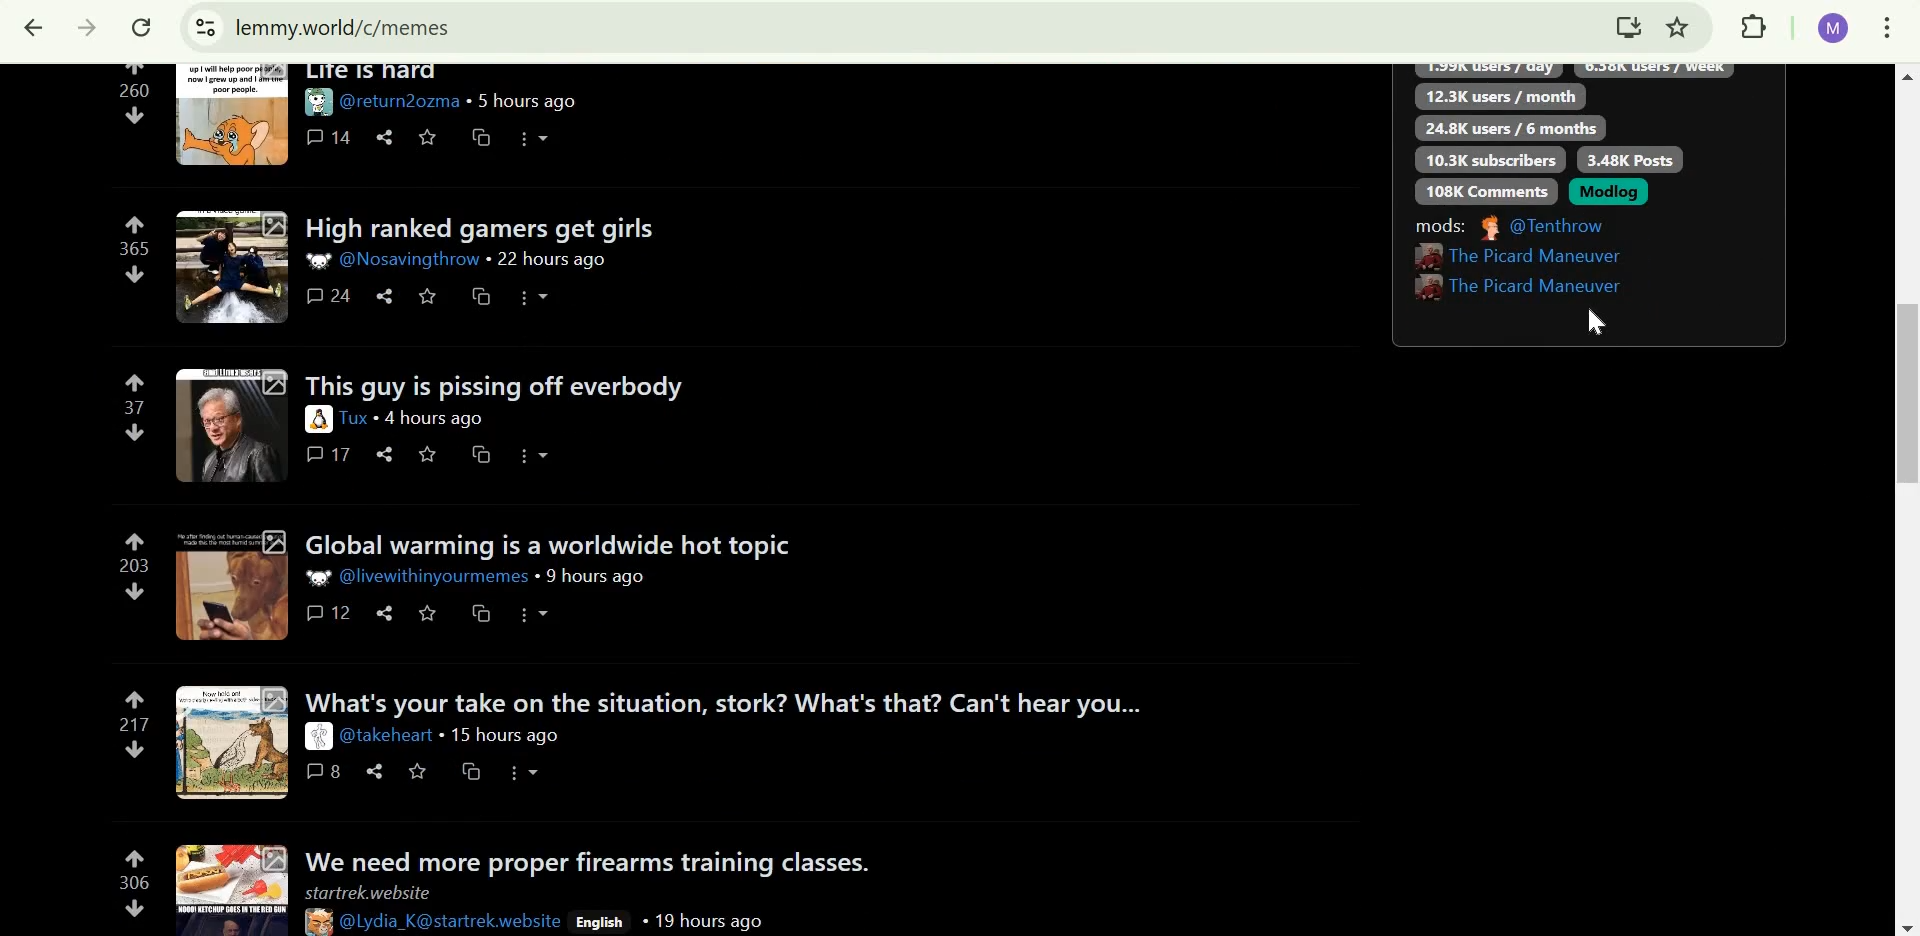 This screenshot has height=936, width=1920. I want to click on upvote, so click(135, 541).